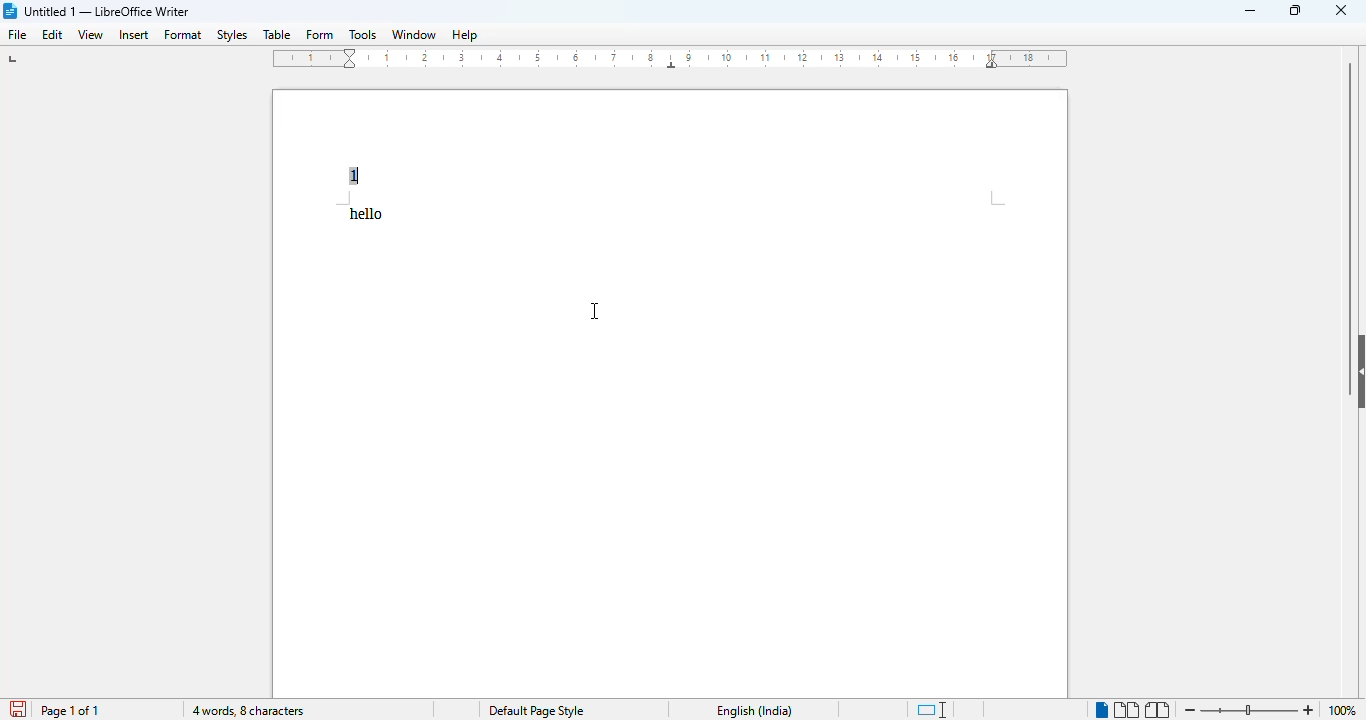 The width and height of the screenshot is (1366, 720). What do you see at coordinates (1341, 712) in the screenshot?
I see `100%` at bounding box center [1341, 712].